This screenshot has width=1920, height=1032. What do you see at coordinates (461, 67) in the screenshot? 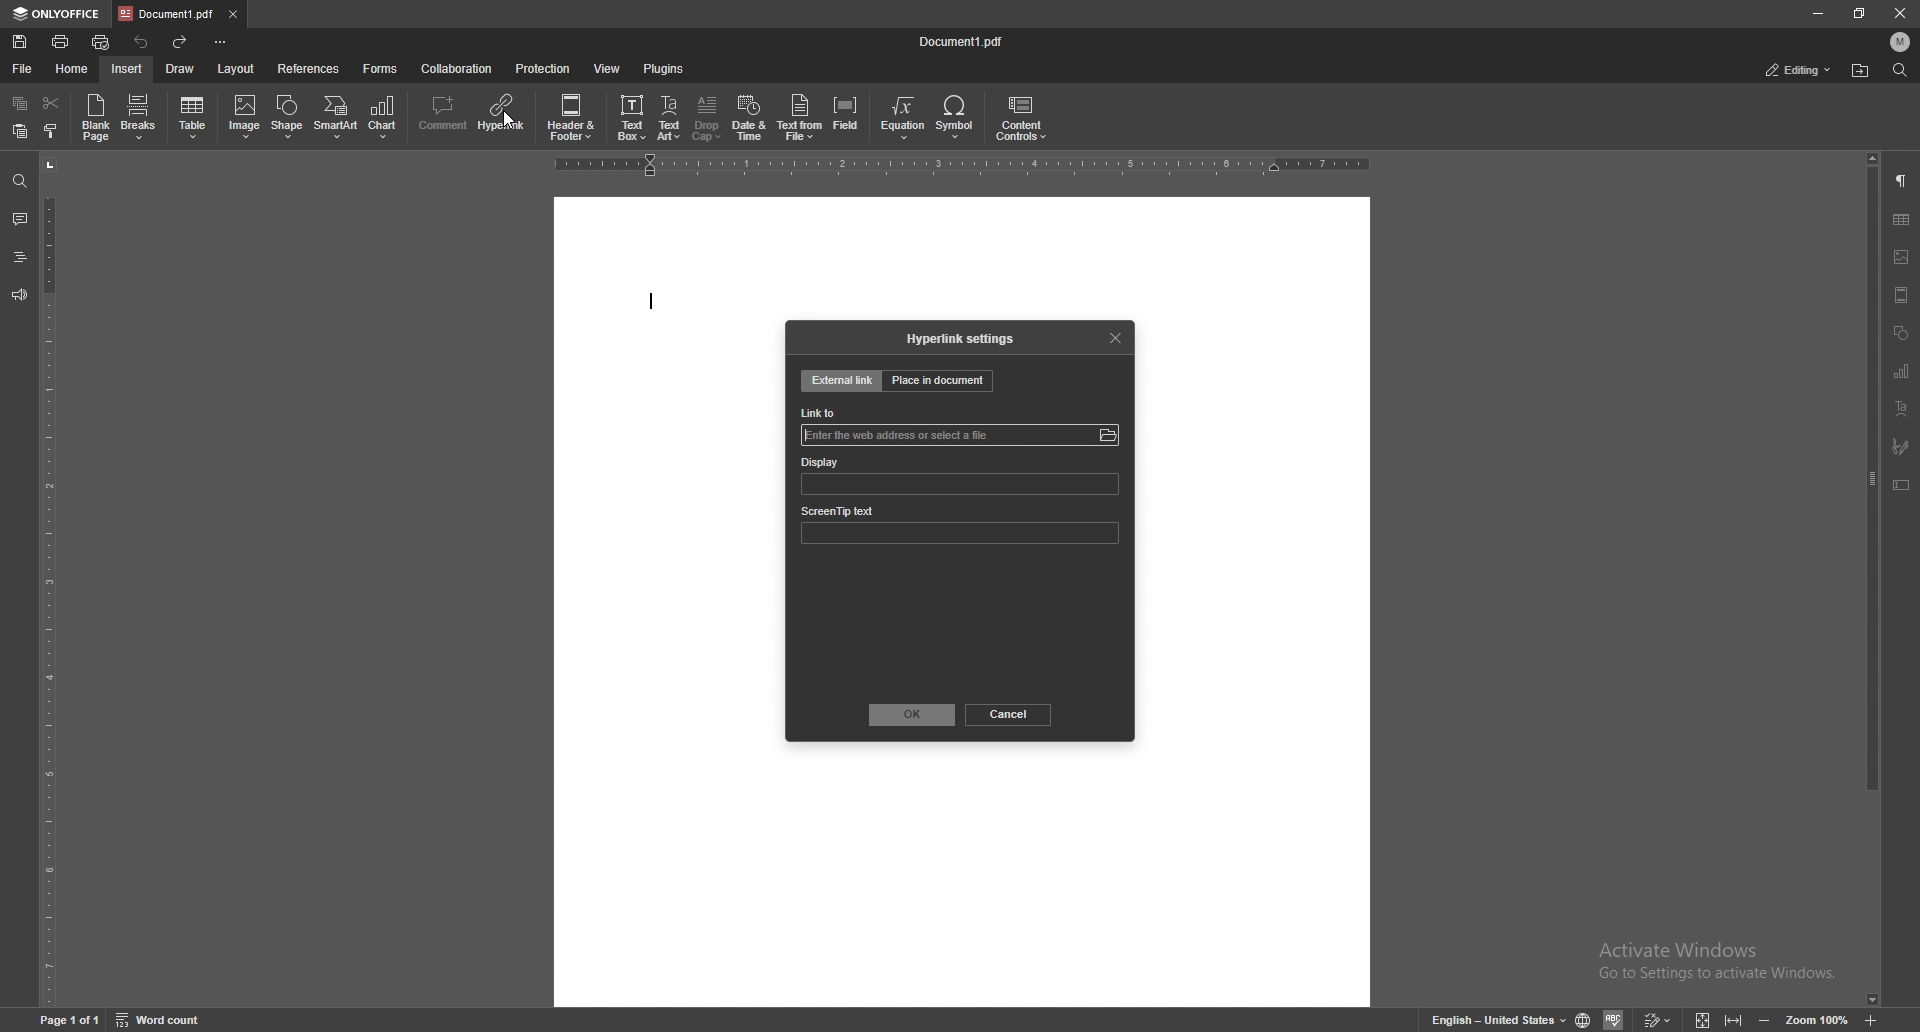
I see `collaboration` at bounding box center [461, 67].